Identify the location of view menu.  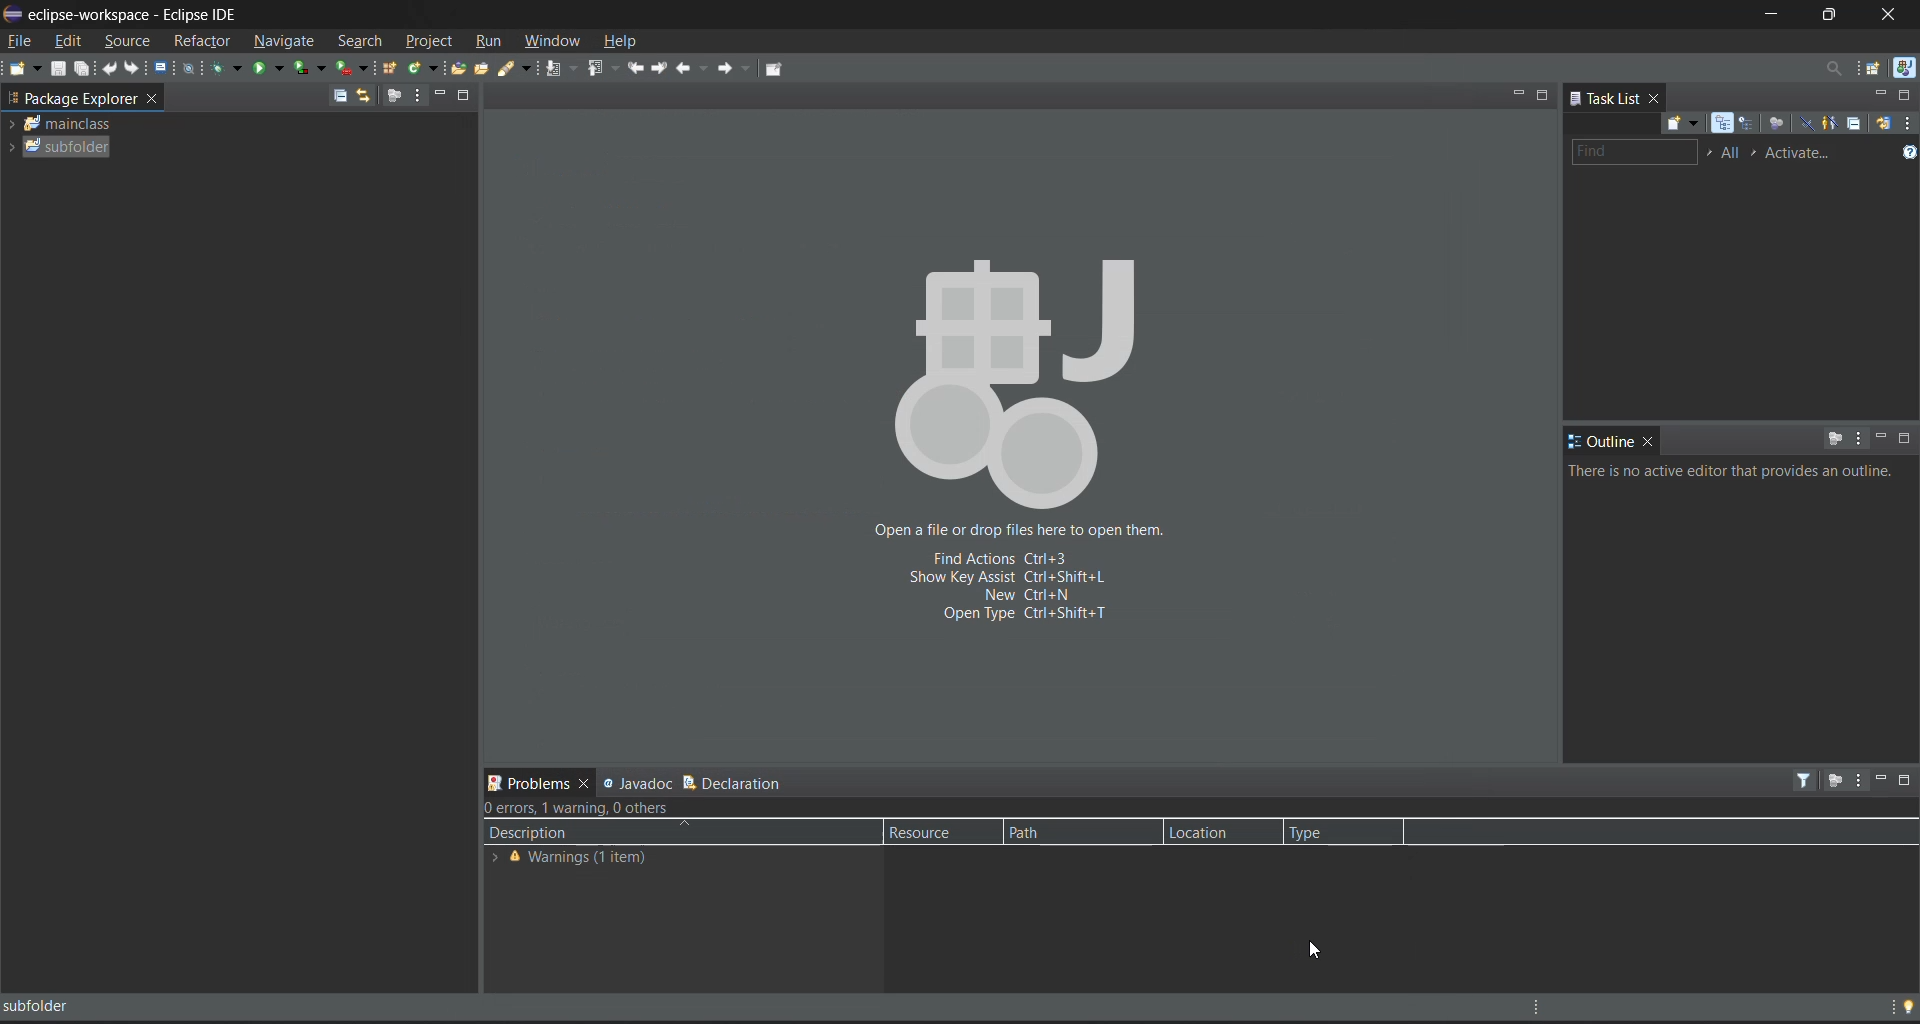
(1857, 437).